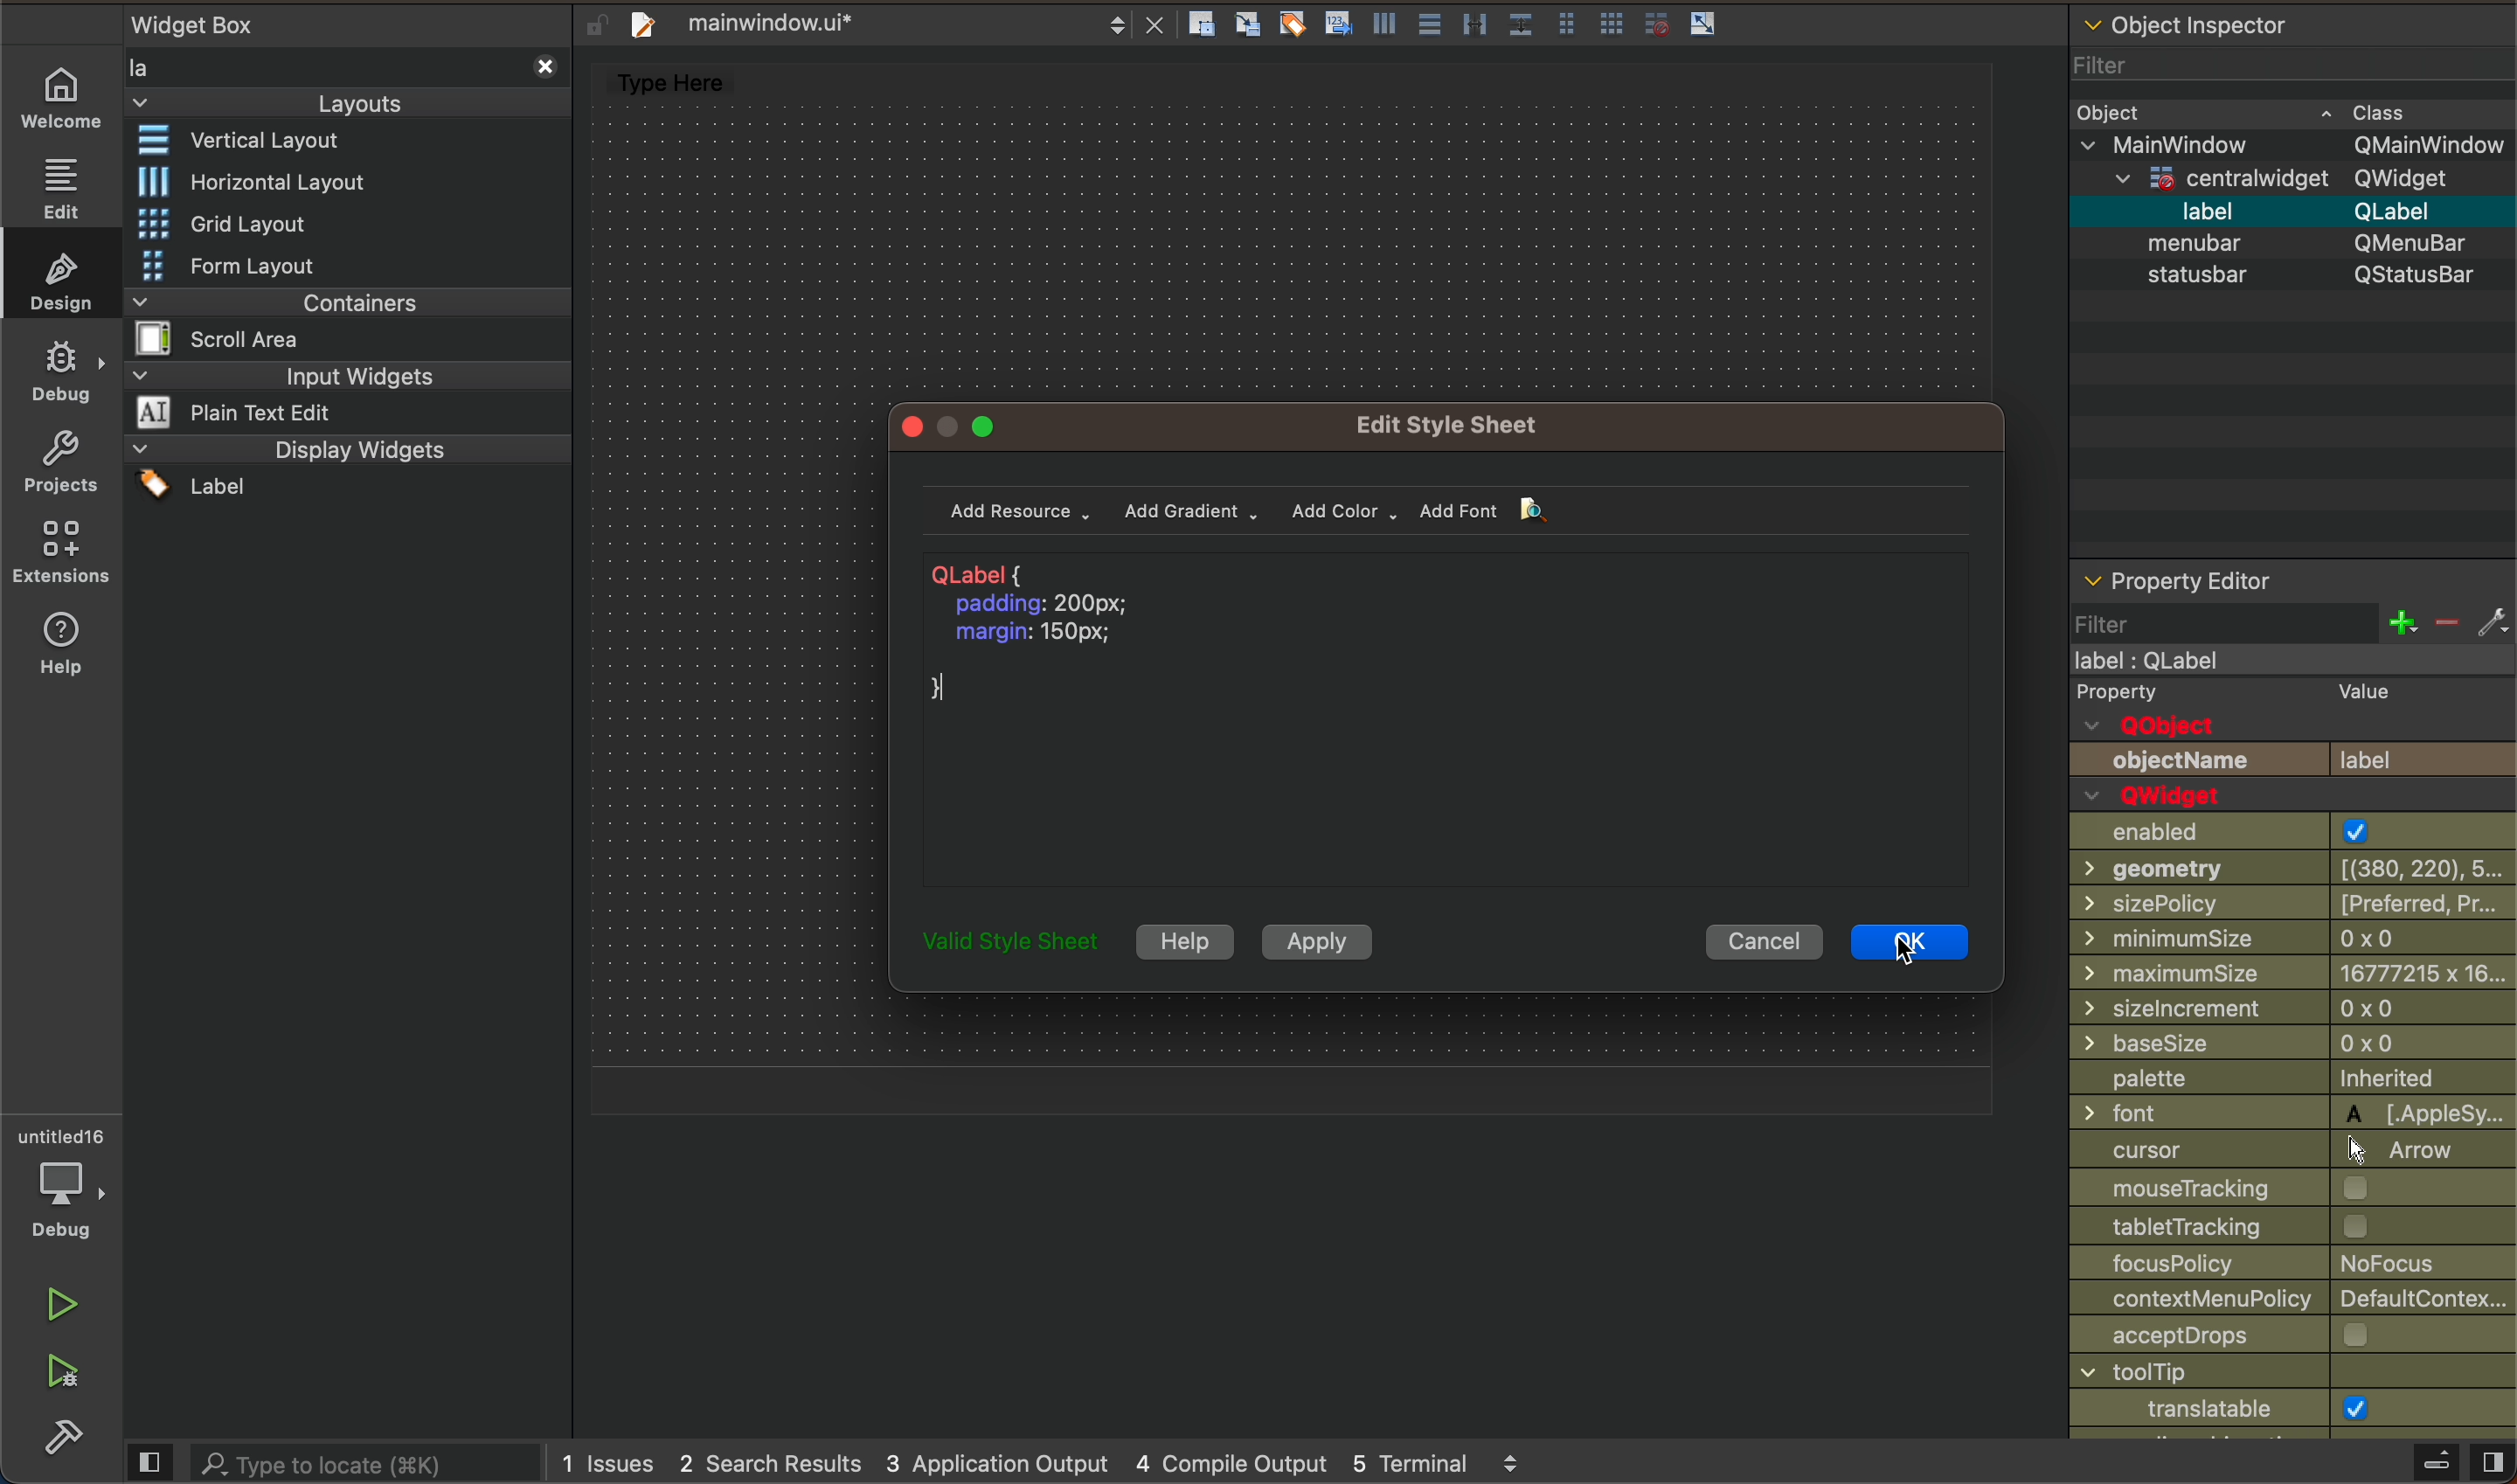 The image size is (2517, 1484). What do you see at coordinates (1193, 514) in the screenshot?
I see `Gradients ` at bounding box center [1193, 514].